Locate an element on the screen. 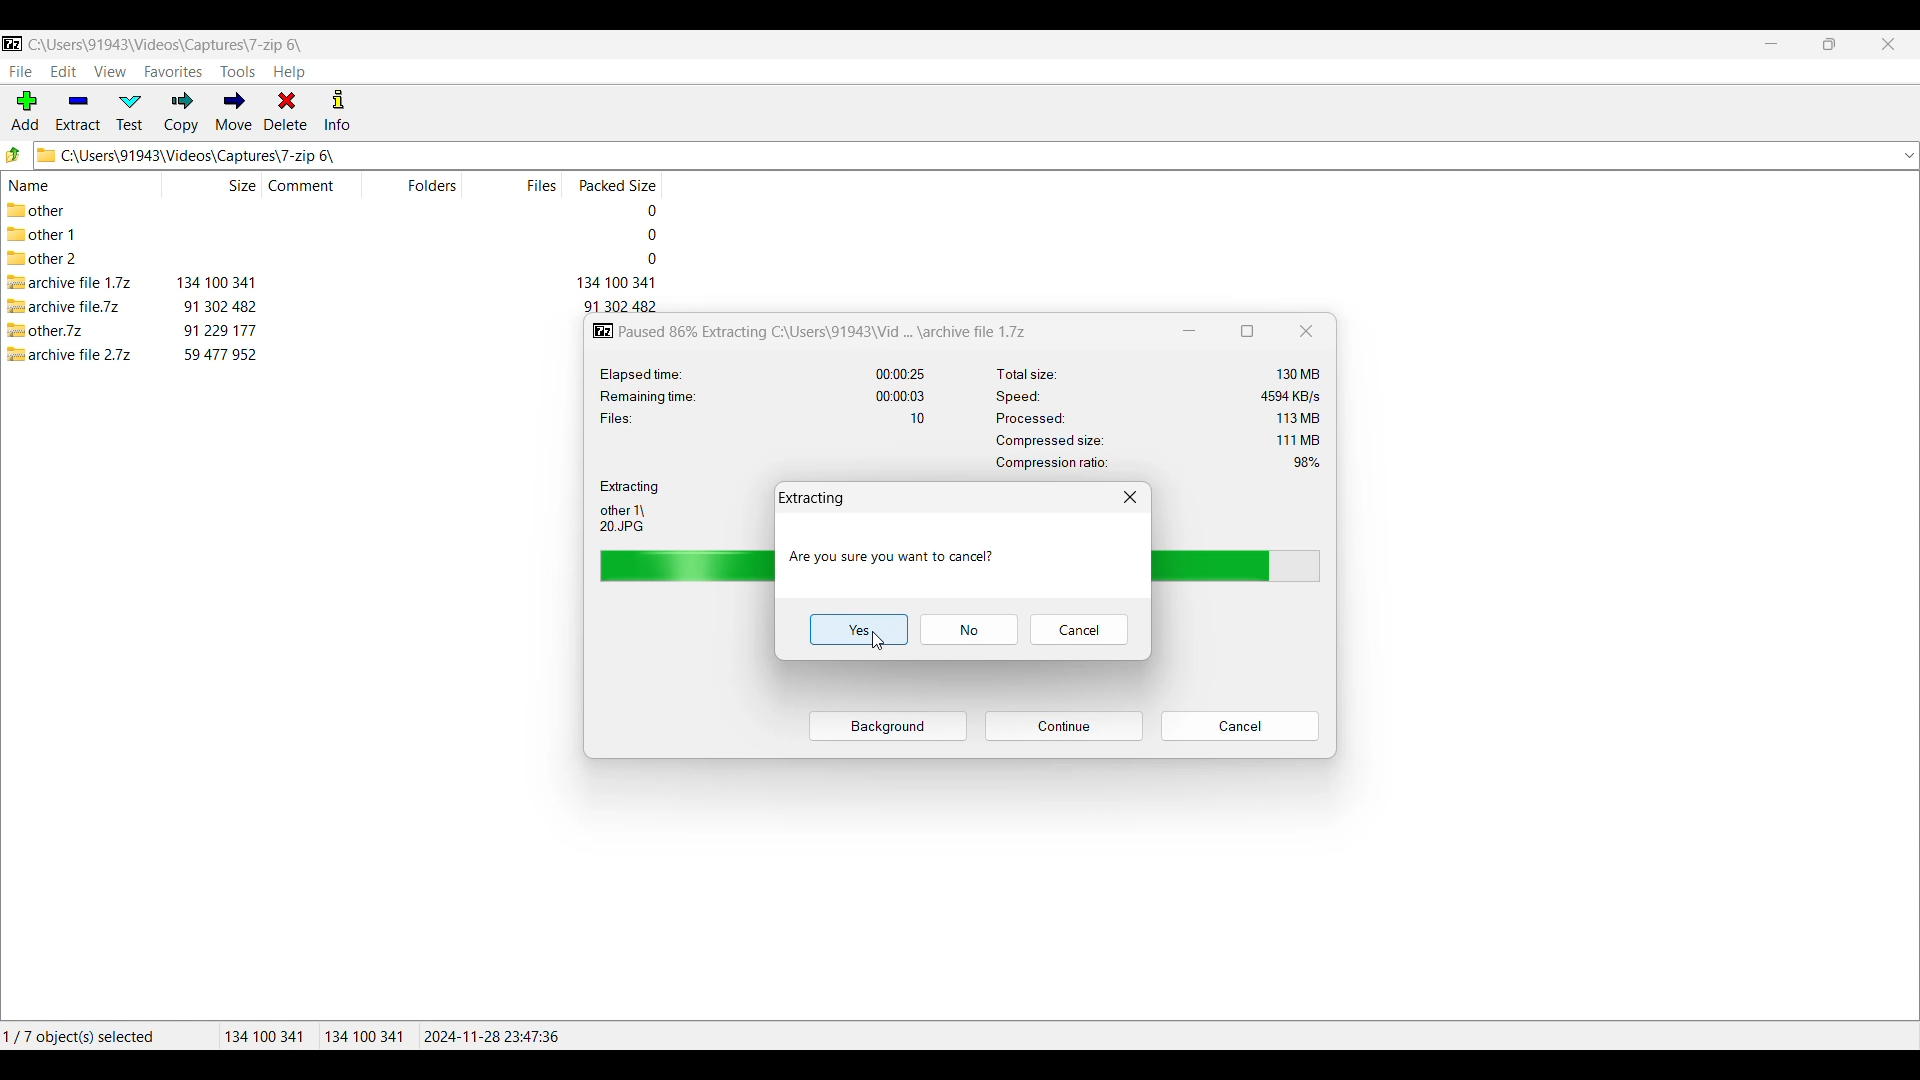 The width and height of the screenshot is (1920, 1080). cursor is located at coordinates (879, 640).